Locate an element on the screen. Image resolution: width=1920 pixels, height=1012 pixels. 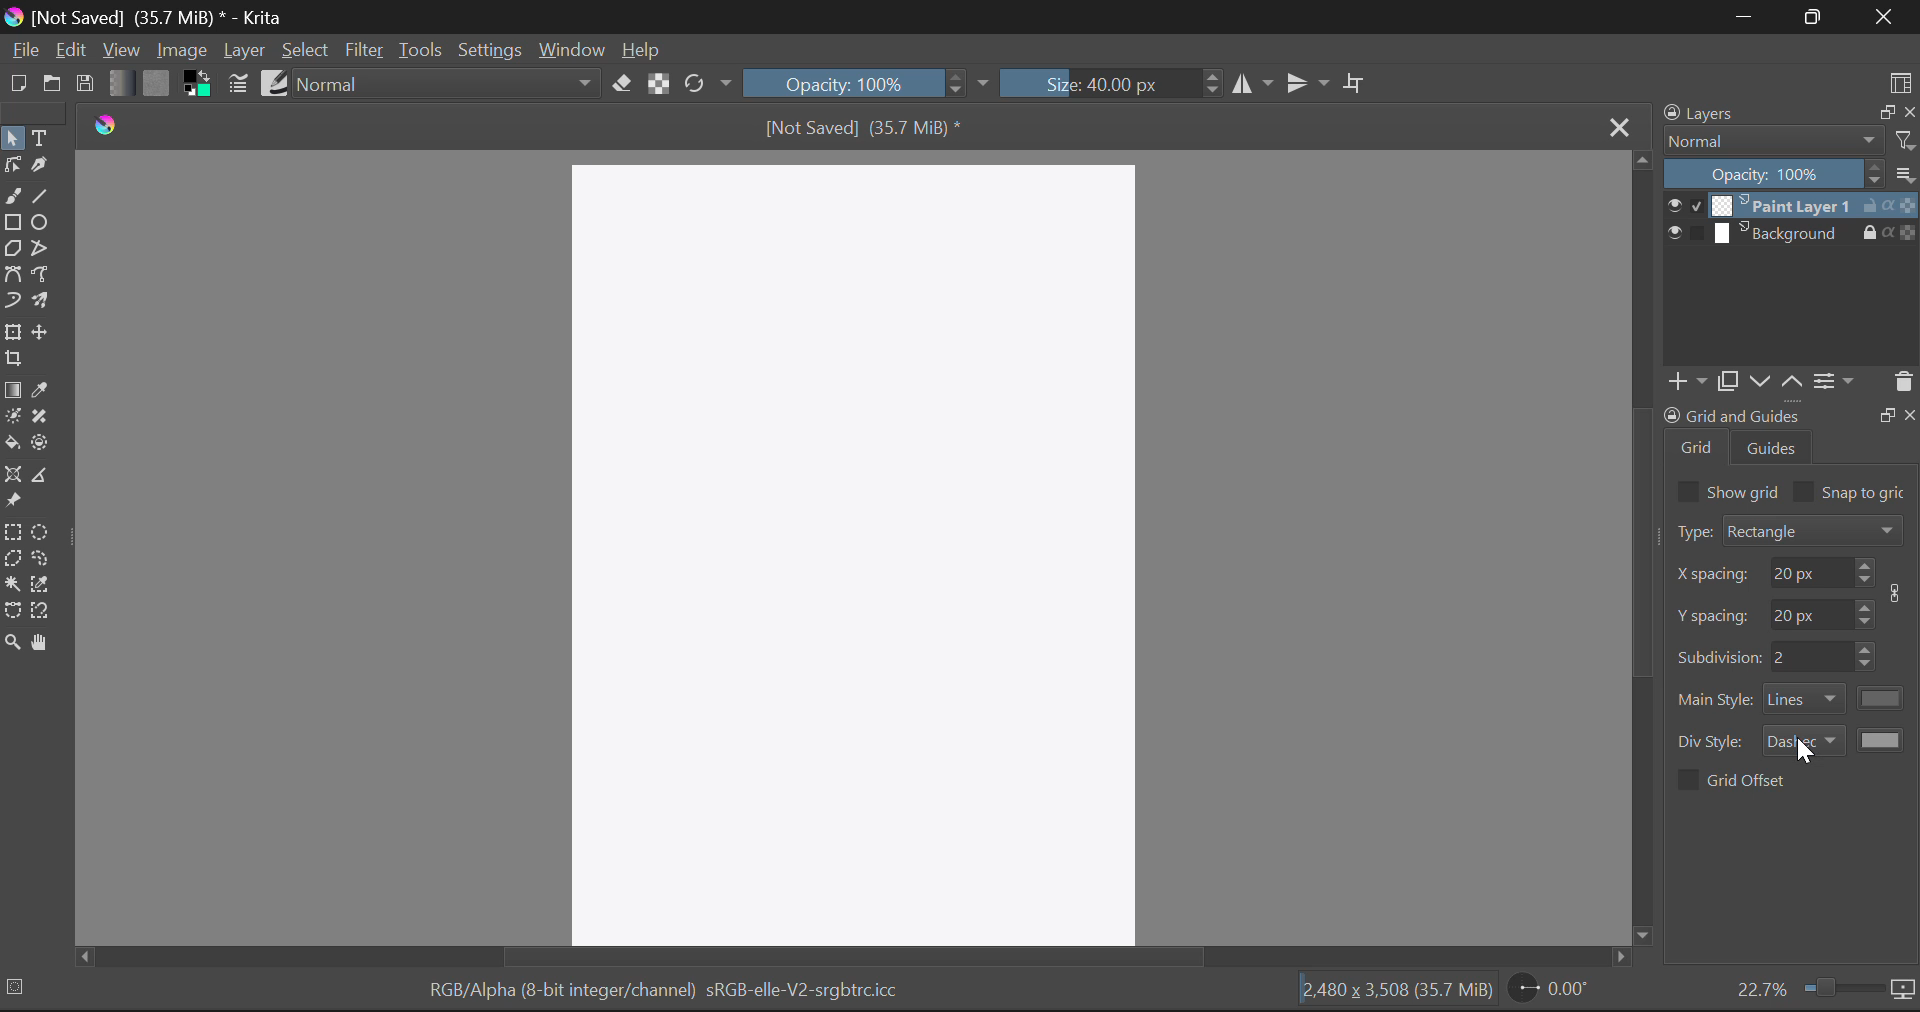
Horizontal Mirror Flip is located at coordinates (1312, 84).